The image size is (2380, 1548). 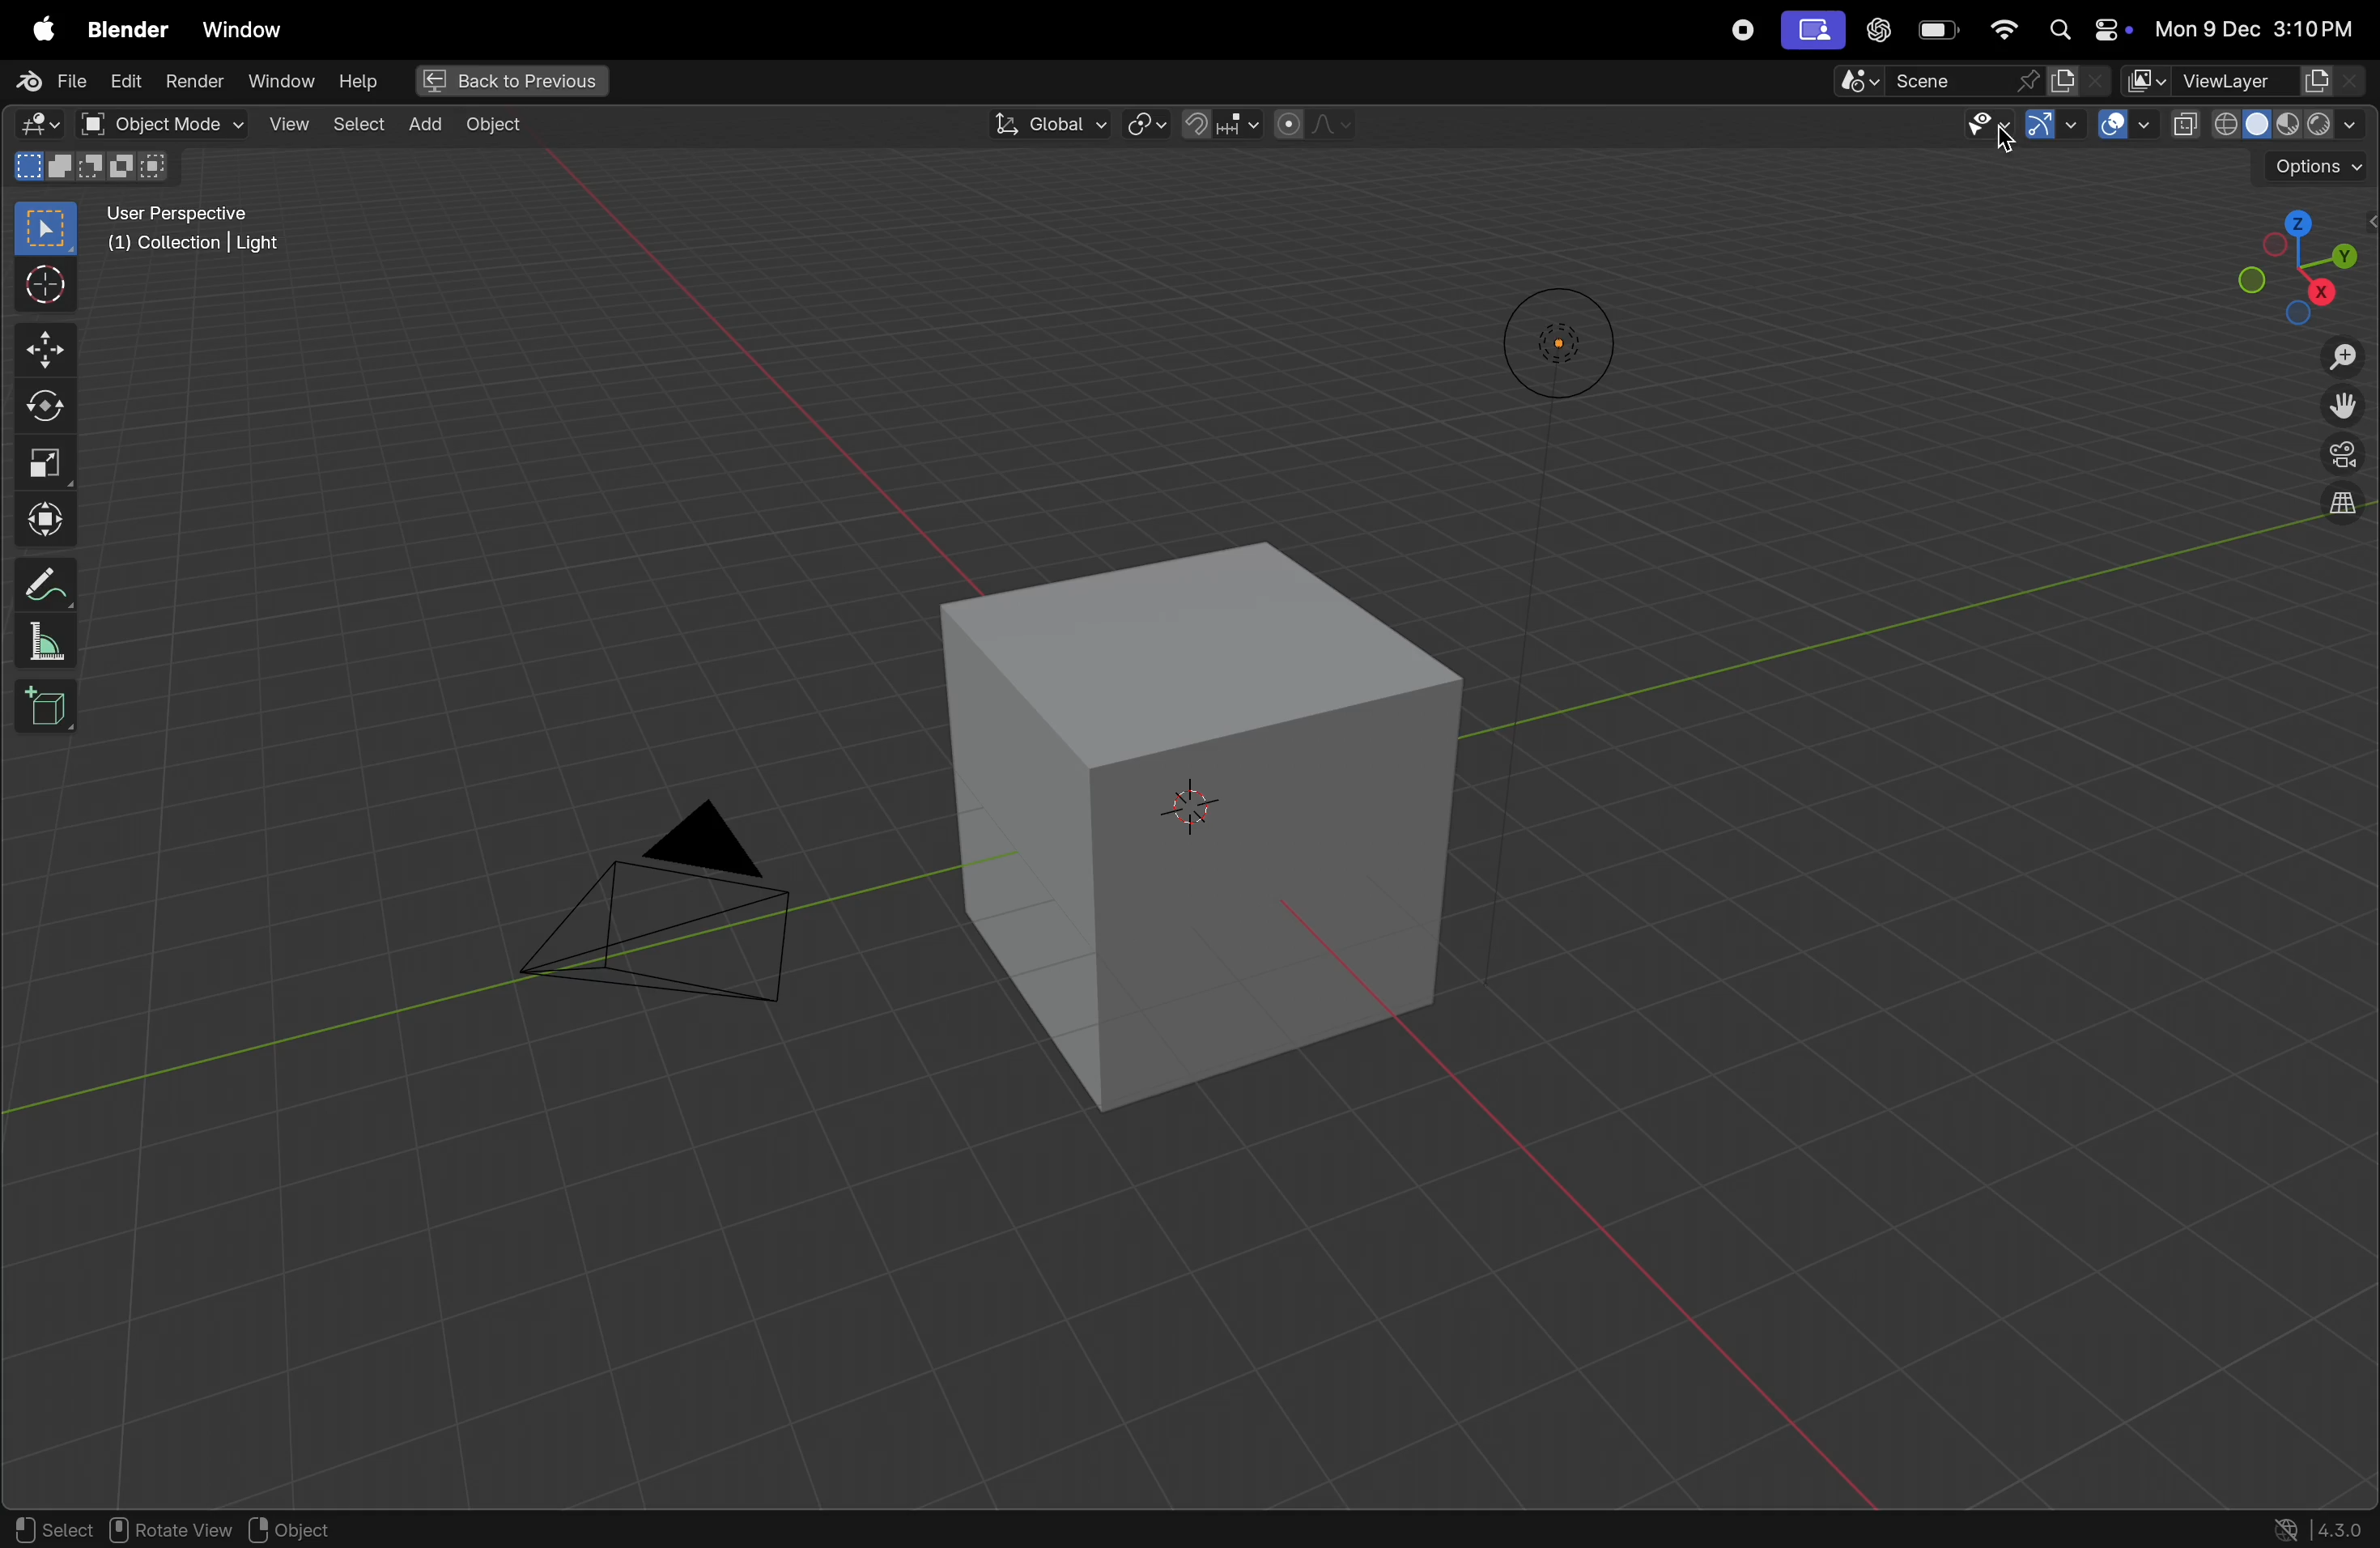 What do you see at coordinates (157, 128) in the screenshot?
I see `` at bounding box center [157, 128].